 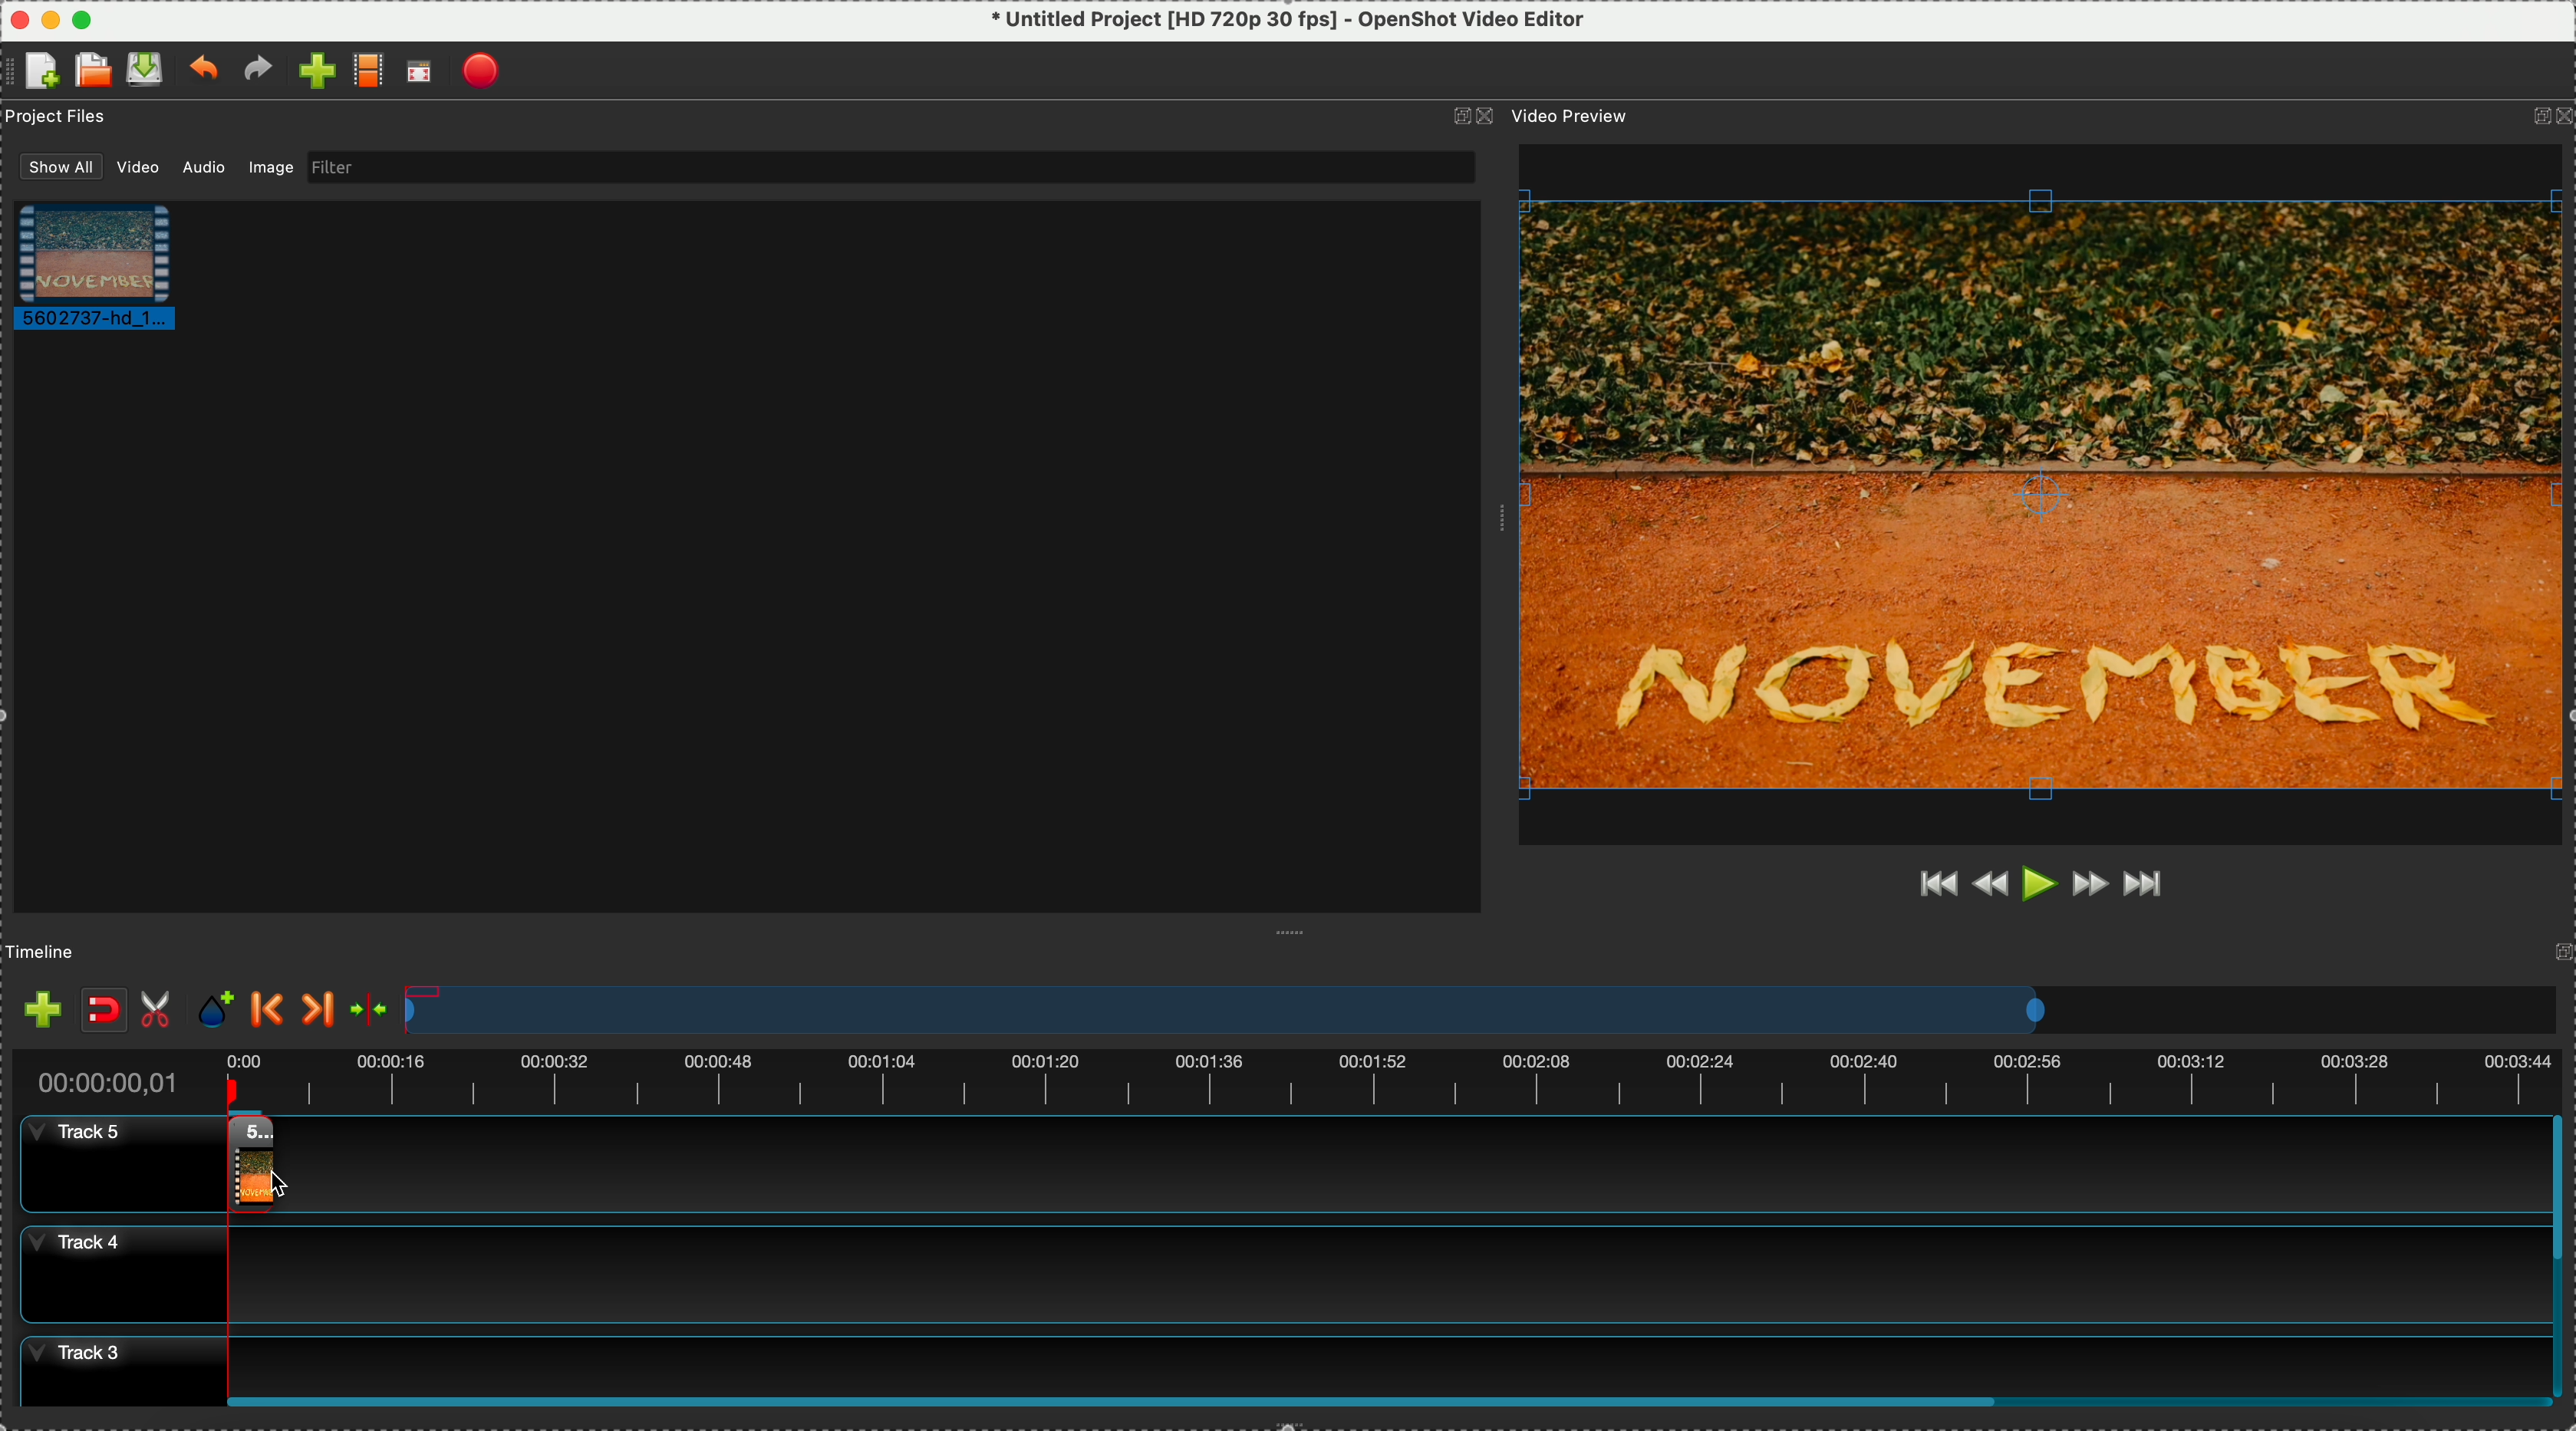 What do you see at coordinates (1289, 20) in the screenshot?
I see `* Untitled Project [HD 720p 30 fps] - OpenShot Video Editor` at bounding box center [1289, 20].